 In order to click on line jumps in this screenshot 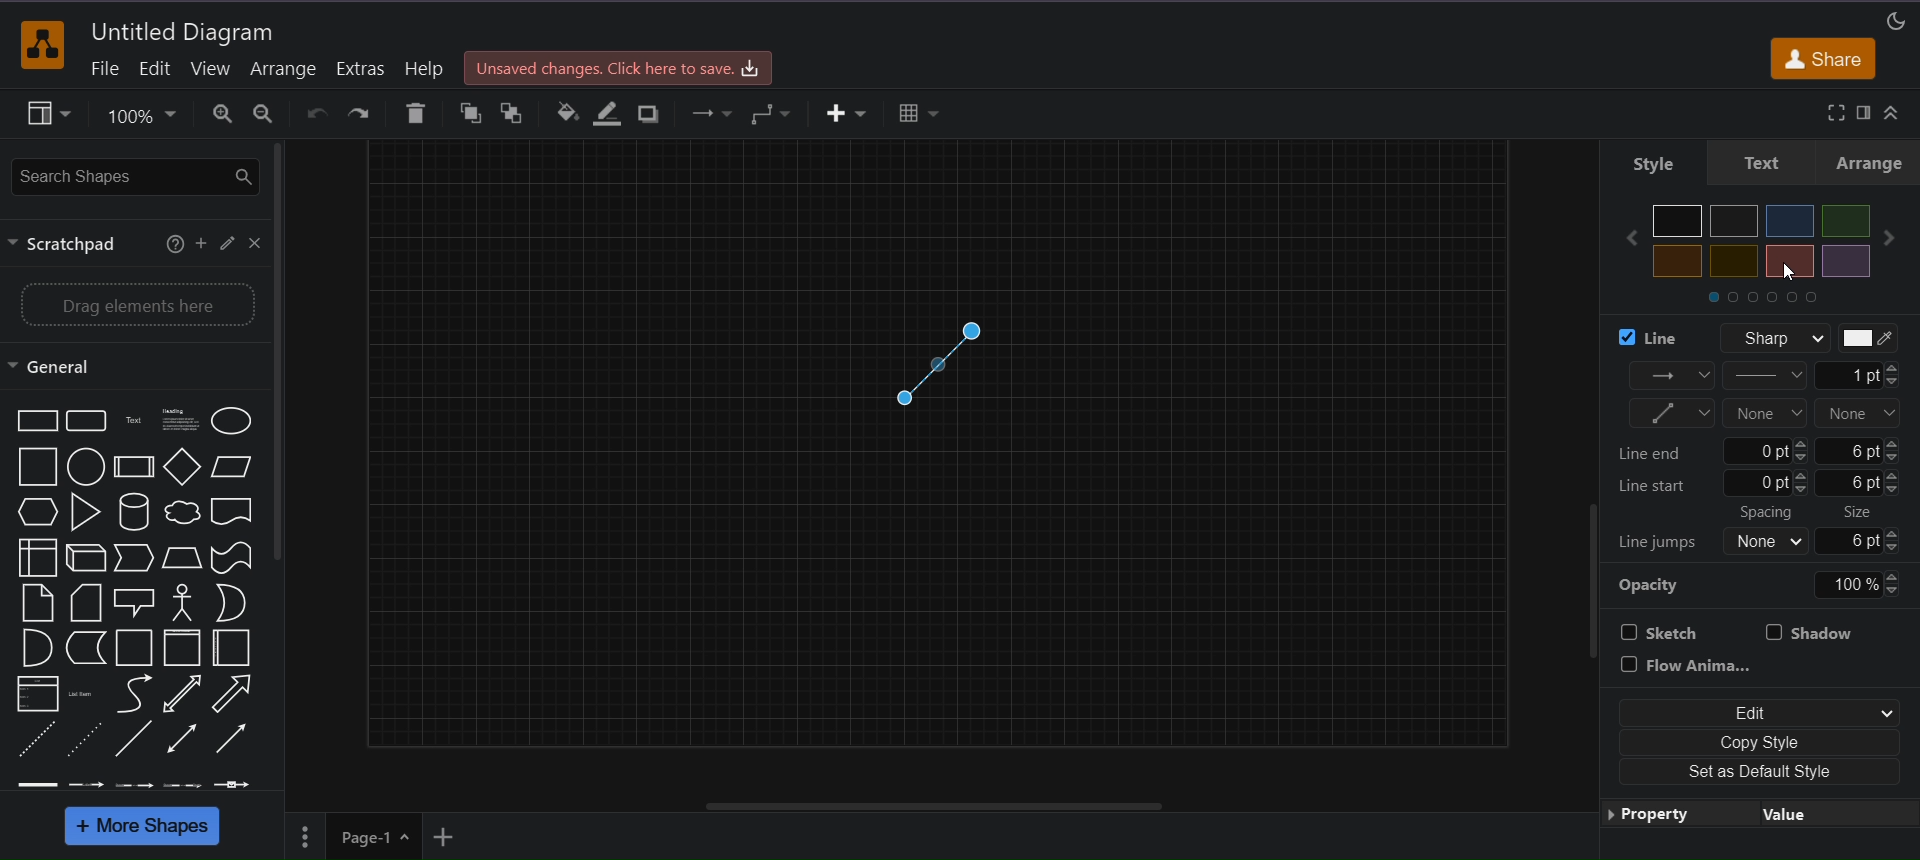, I will do `click(1664, 540)`.